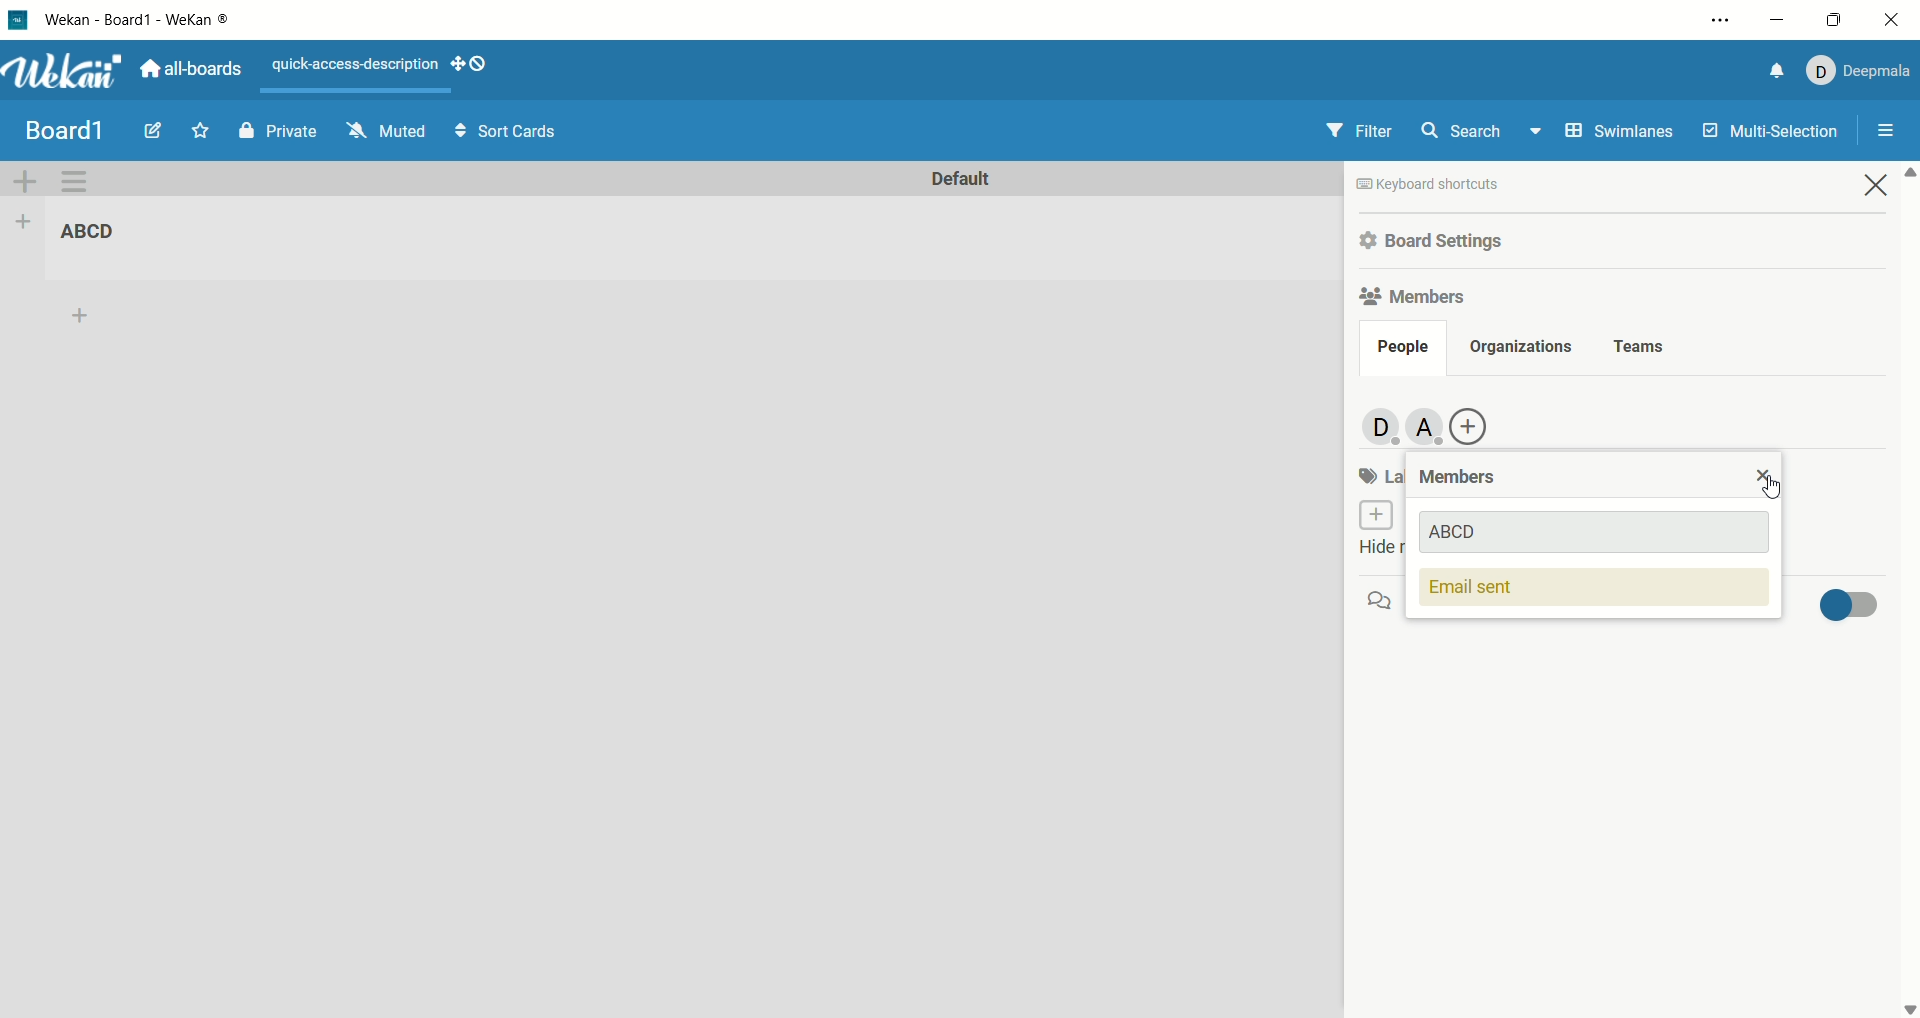 This screenshot has height=1018, width=1920. I want to click on sort cards, so click(507, 130).